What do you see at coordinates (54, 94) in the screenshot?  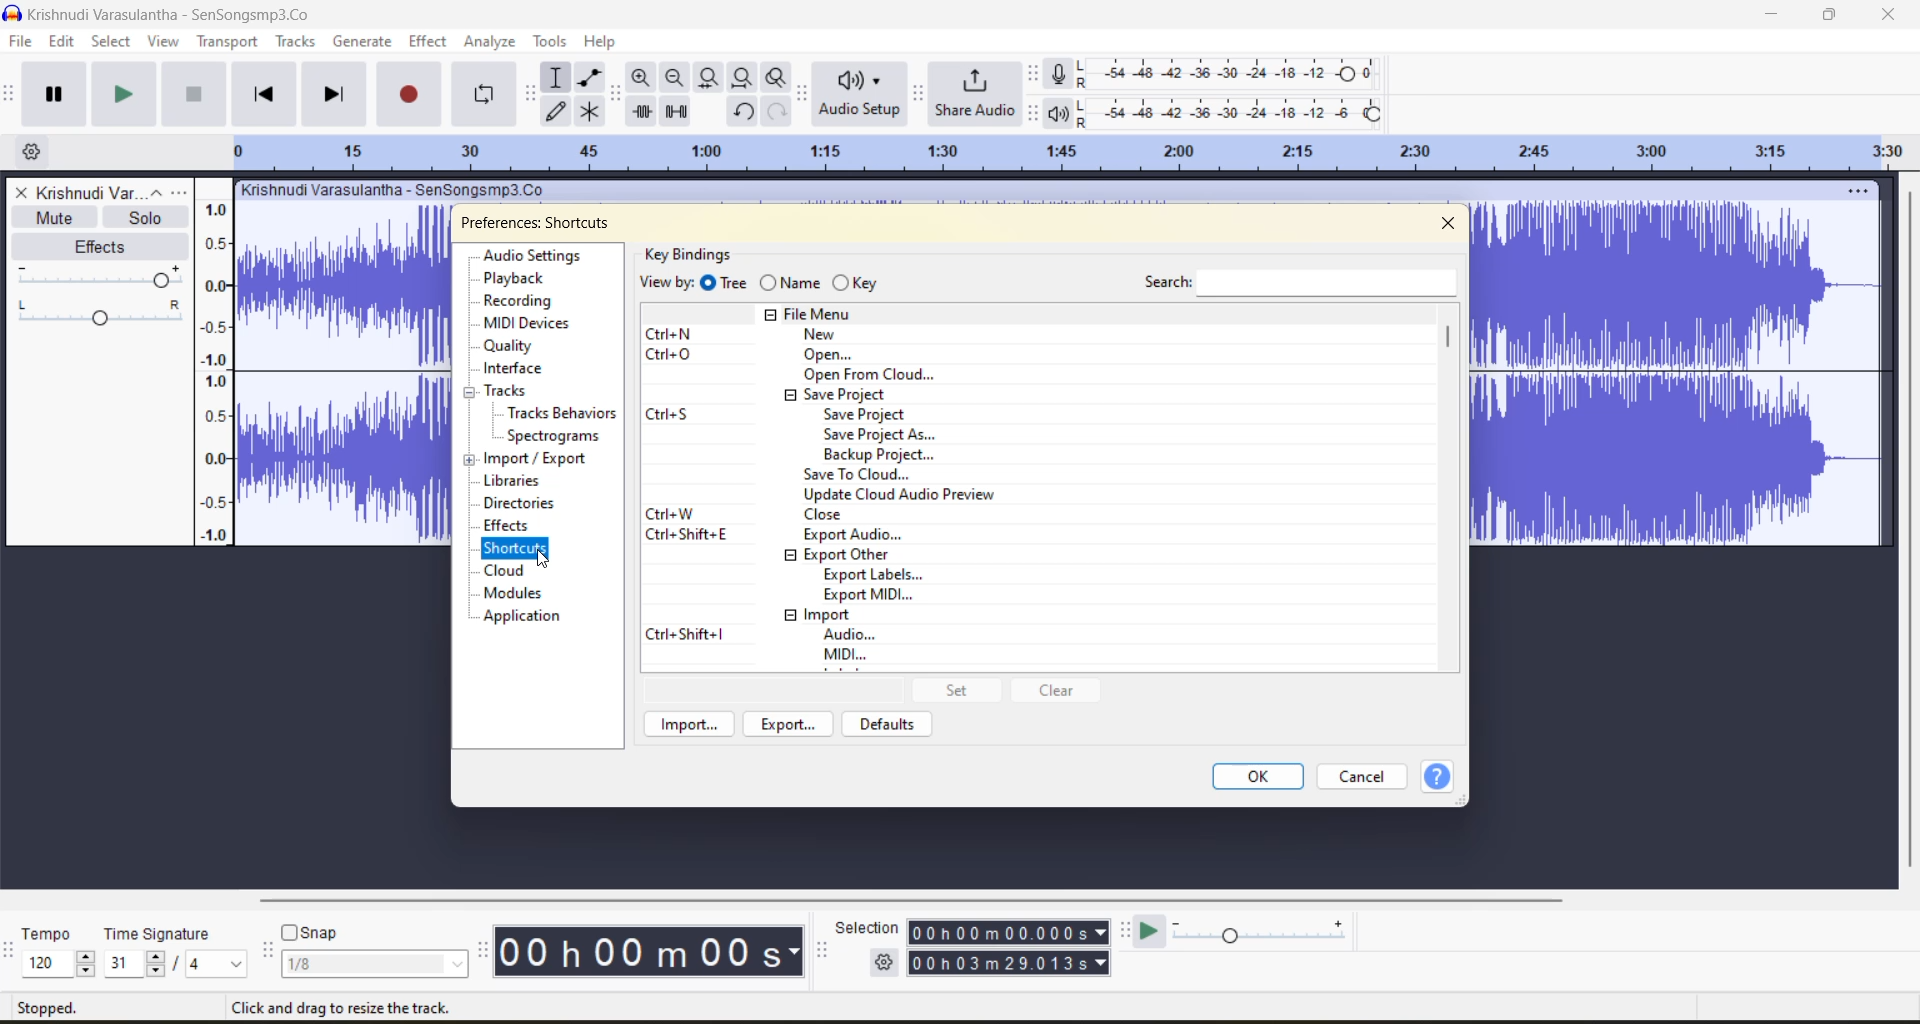 I see `pause` at bounding box center [54, 94].